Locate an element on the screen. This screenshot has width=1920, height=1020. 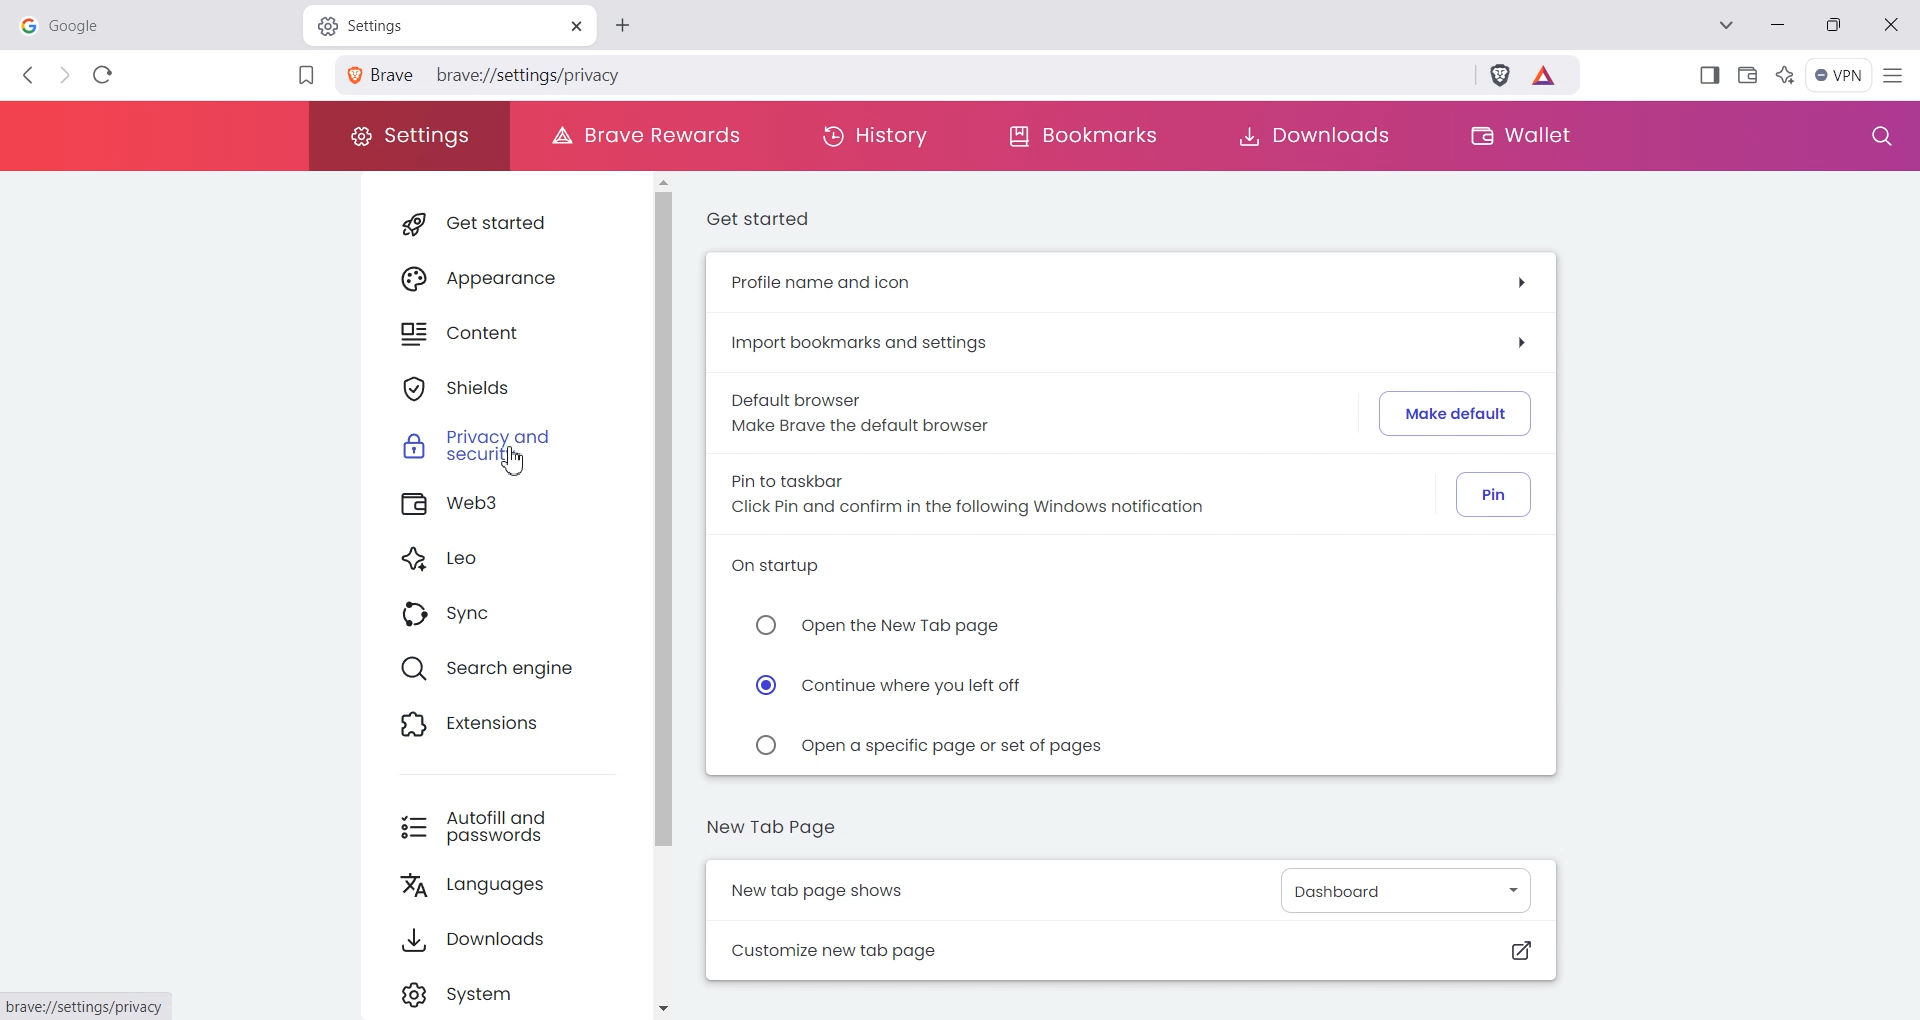
Import bookmarks and settings is located at coordinates (1131, 343).